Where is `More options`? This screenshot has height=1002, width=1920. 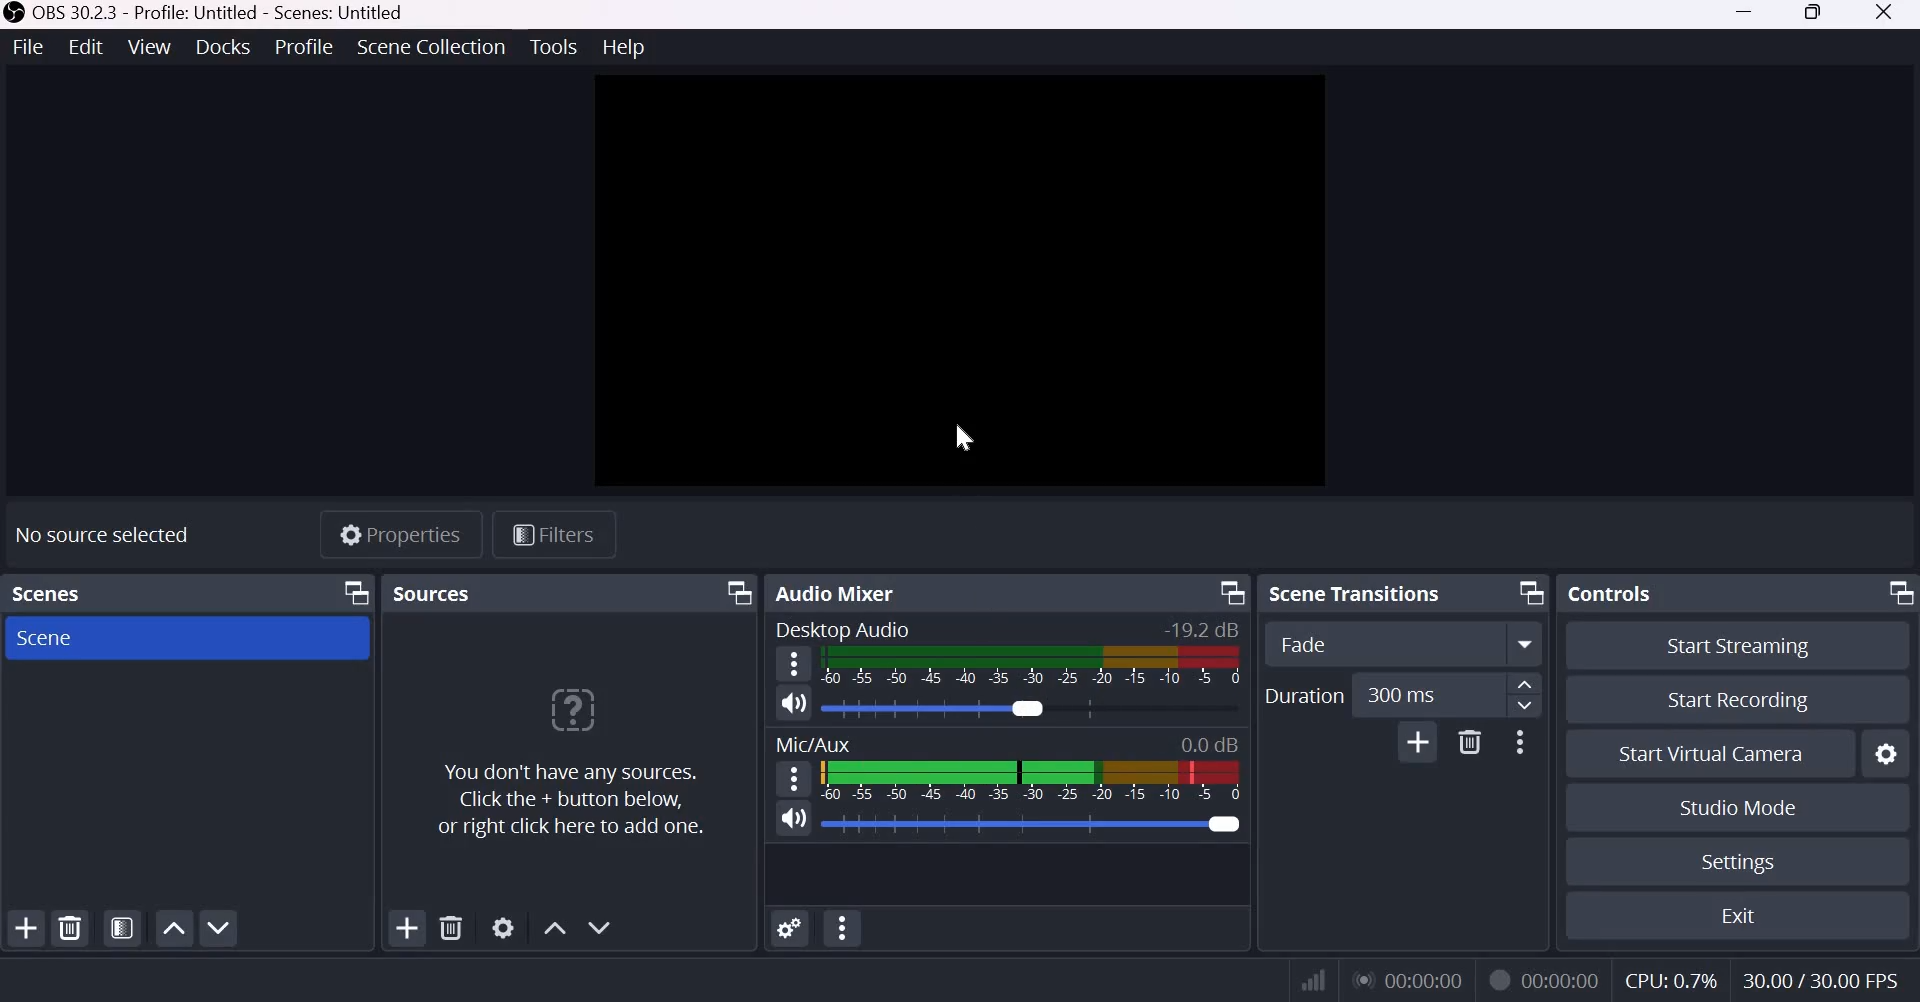 More options is located at coordinates (1528, 644).